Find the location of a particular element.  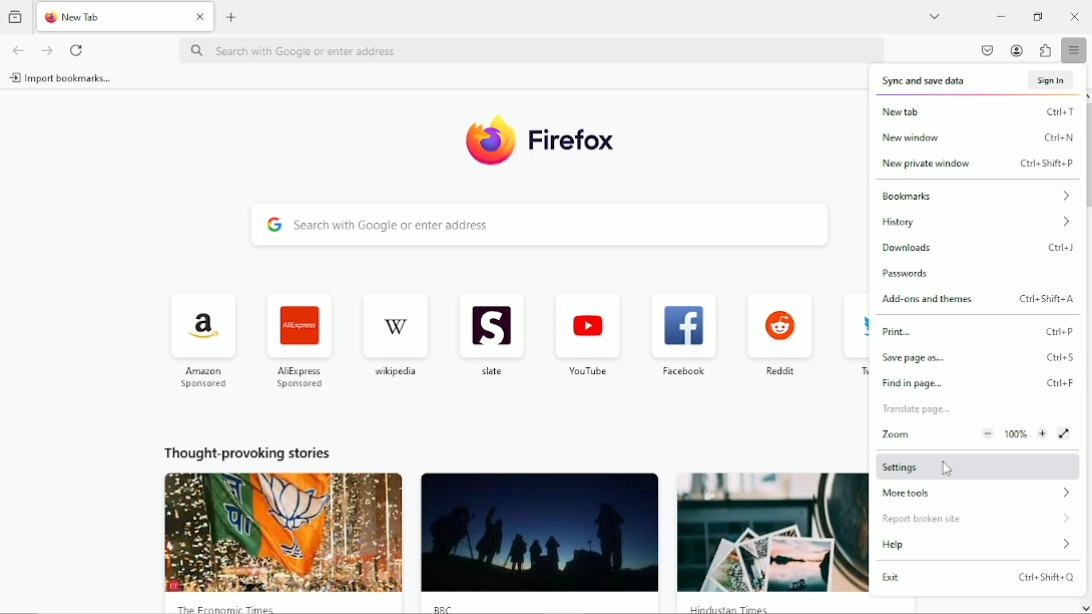

facebook is located at coordinates (685, 369).